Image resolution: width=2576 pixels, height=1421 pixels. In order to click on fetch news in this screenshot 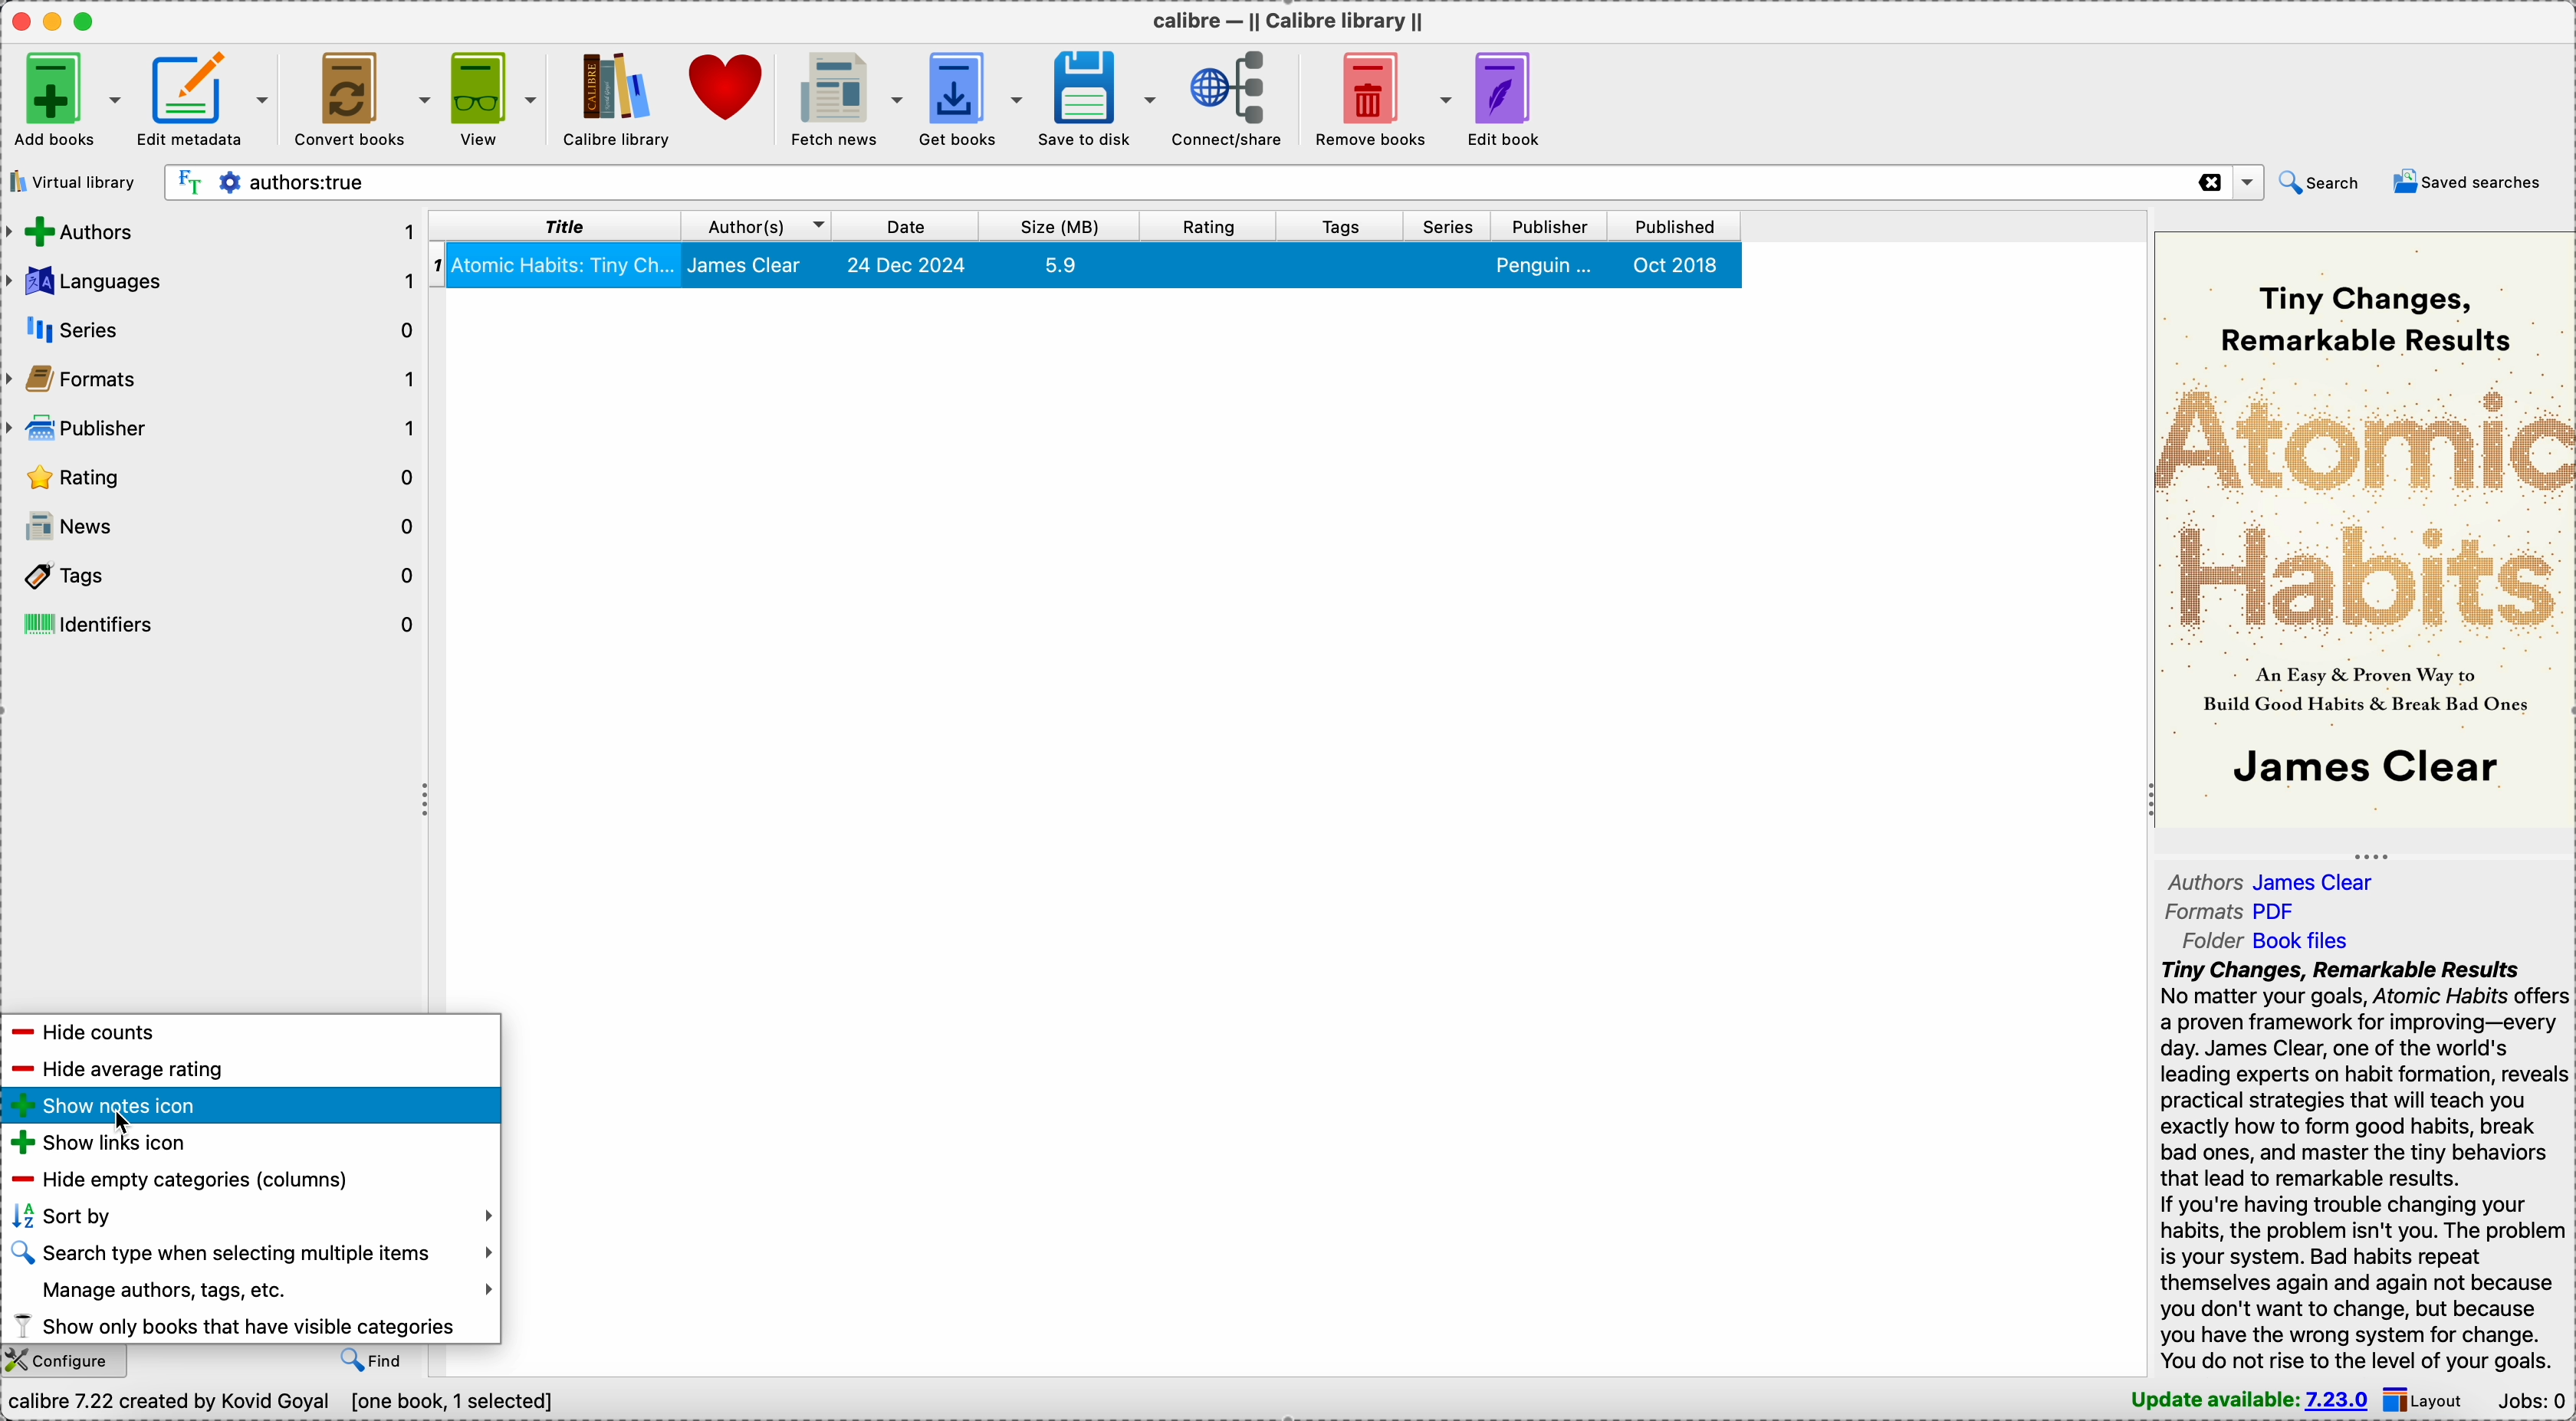, I will do `click(844, 102)`.